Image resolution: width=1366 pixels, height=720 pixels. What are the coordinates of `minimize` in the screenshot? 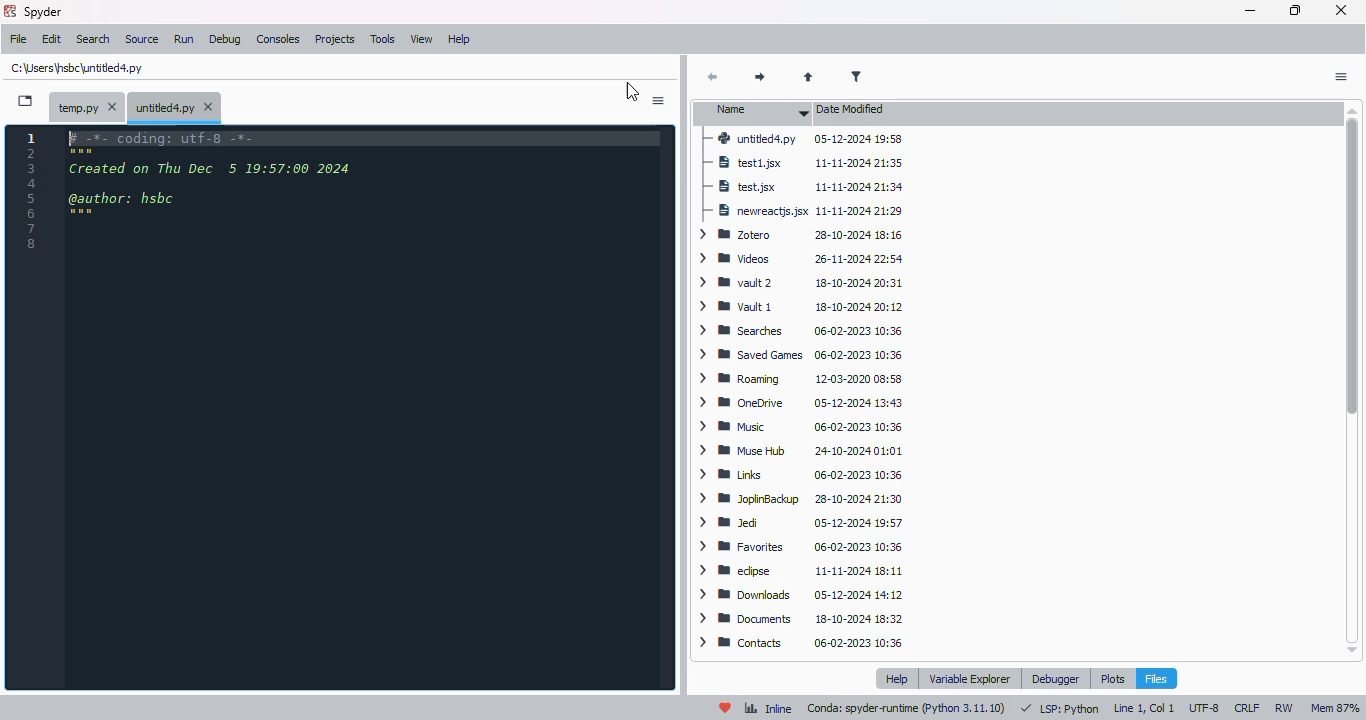 It's located at (1250, 11).